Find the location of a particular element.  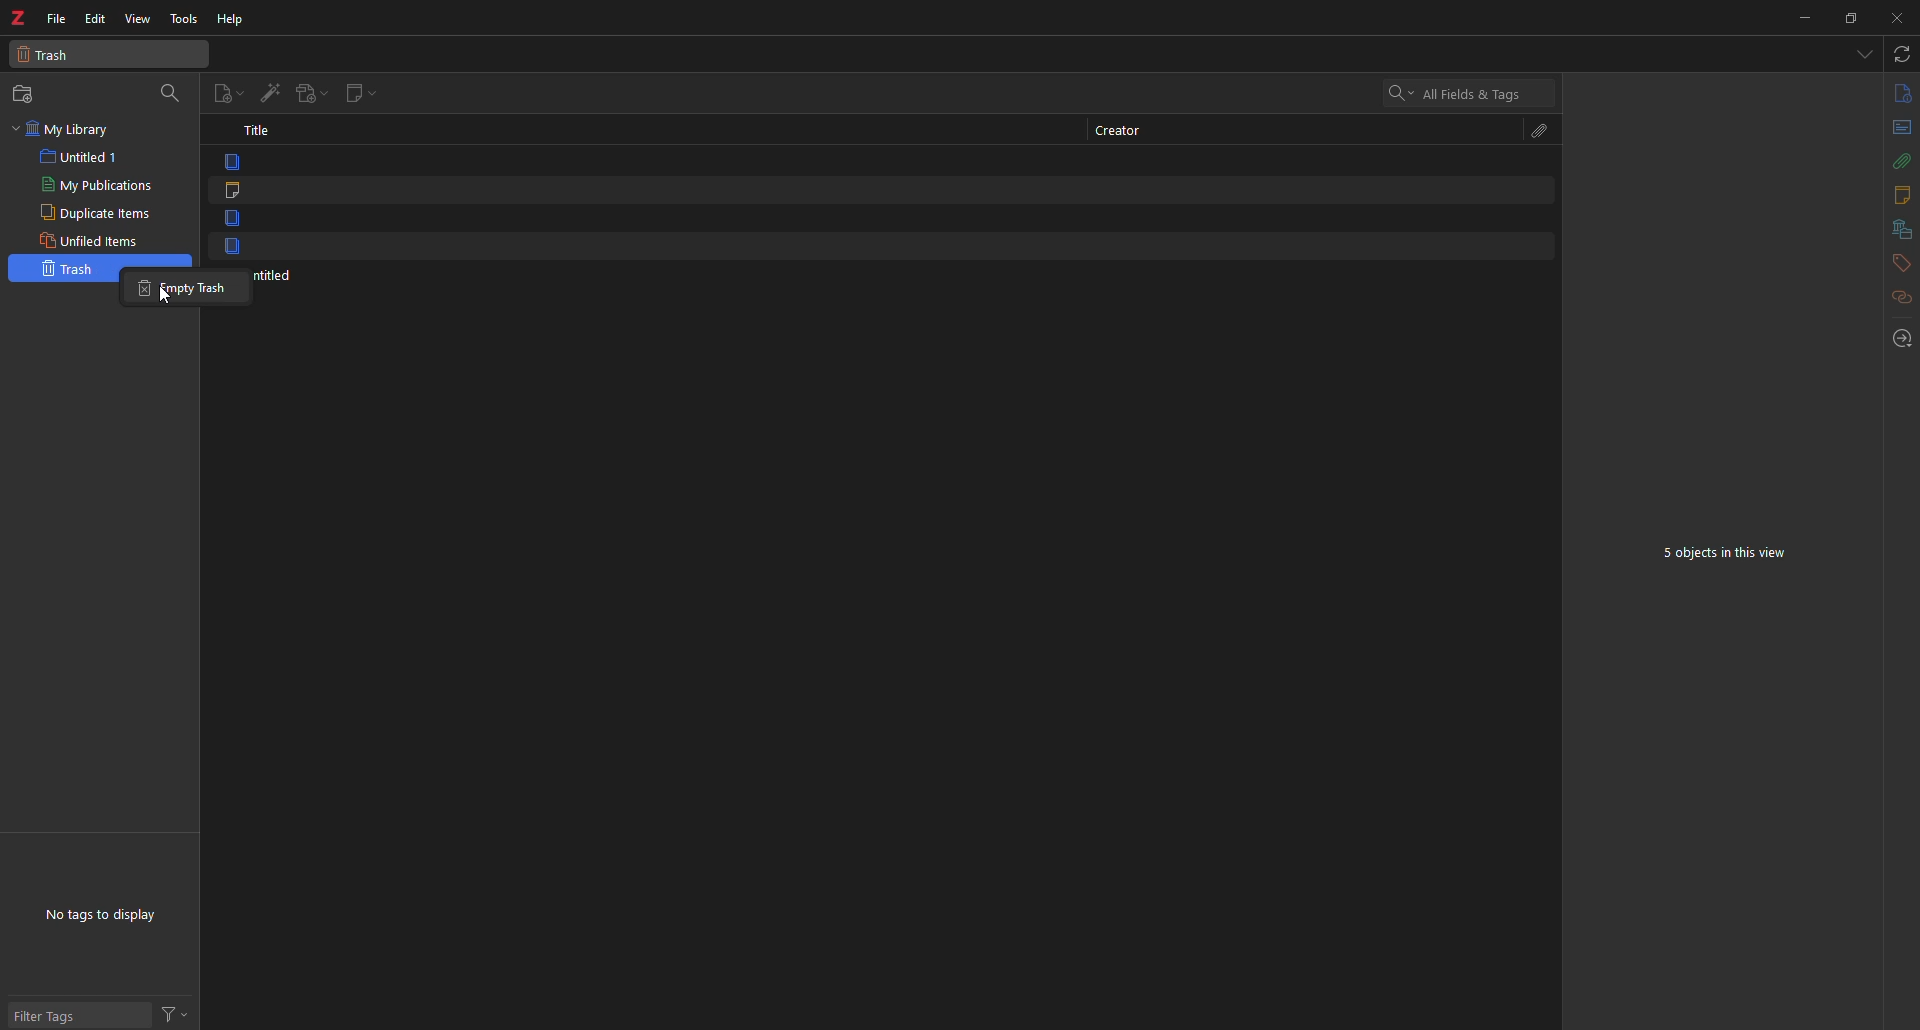

maximize is located at coordinates (1852, 19).